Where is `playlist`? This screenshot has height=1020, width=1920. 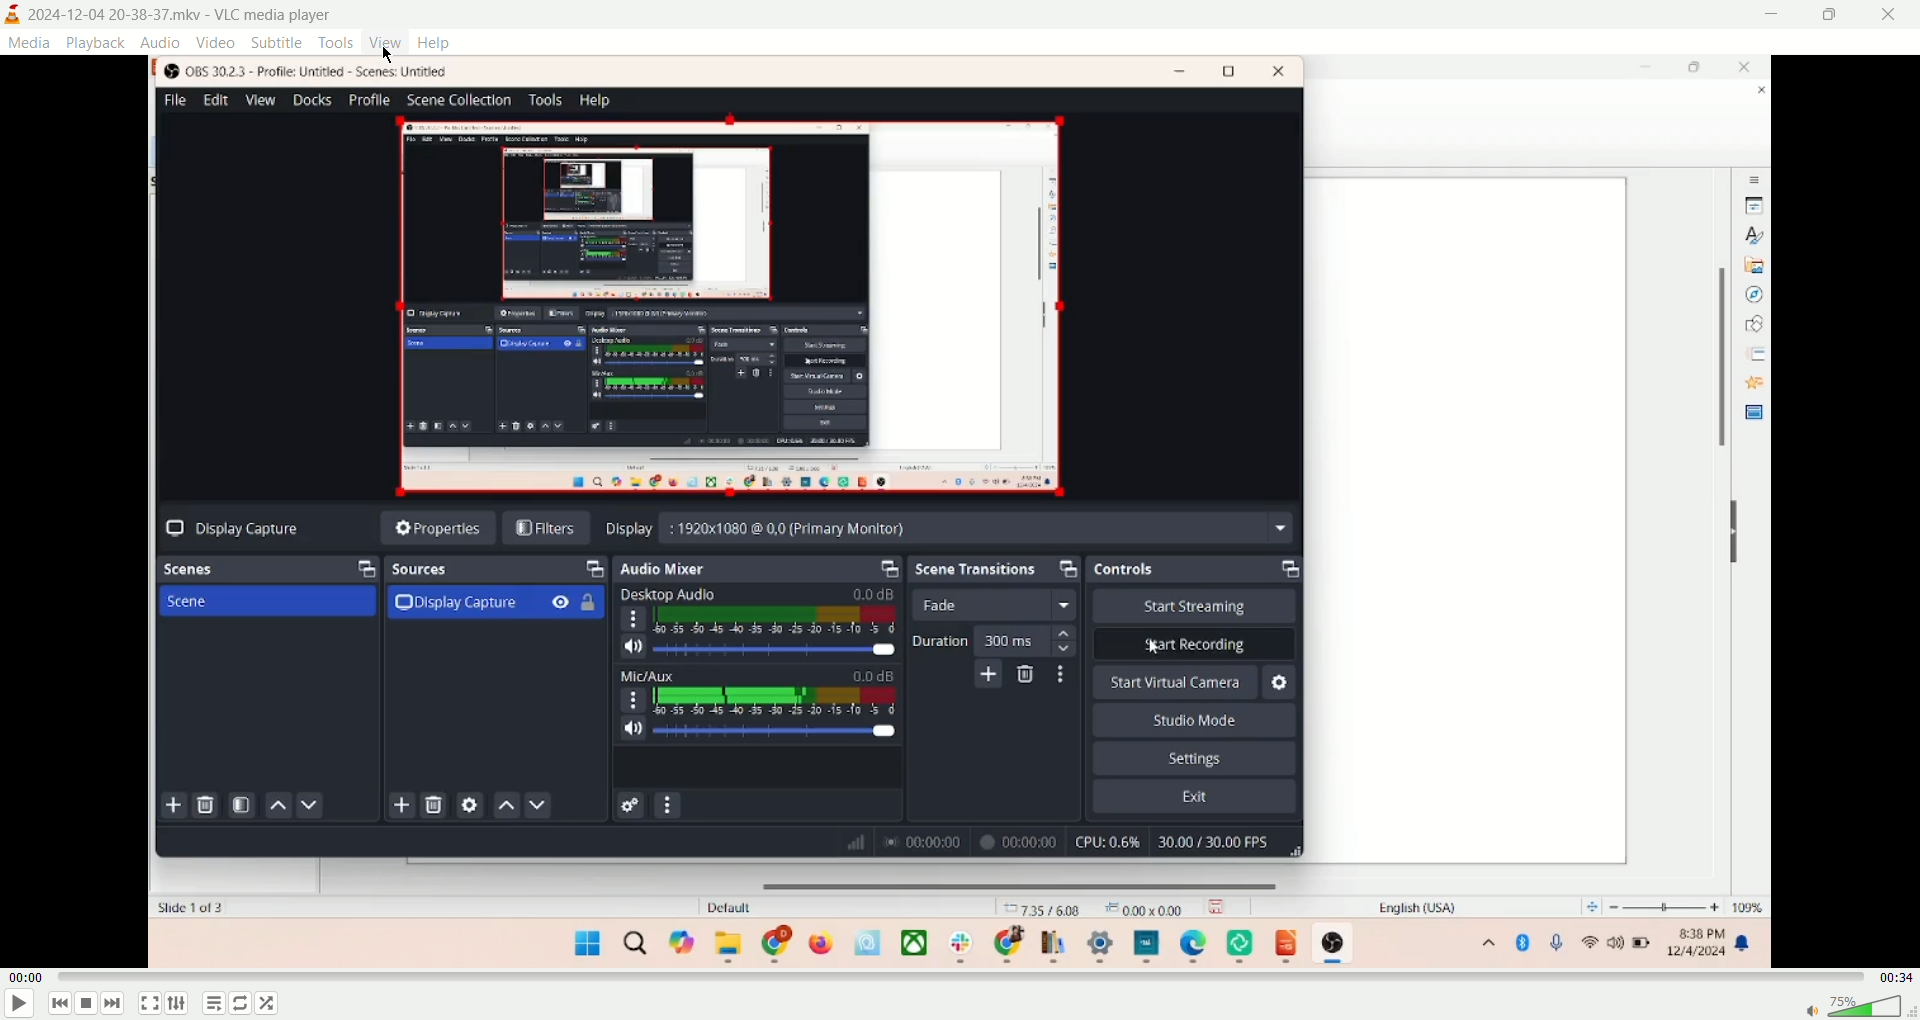
playlist is located at coordinates (211, 1004).